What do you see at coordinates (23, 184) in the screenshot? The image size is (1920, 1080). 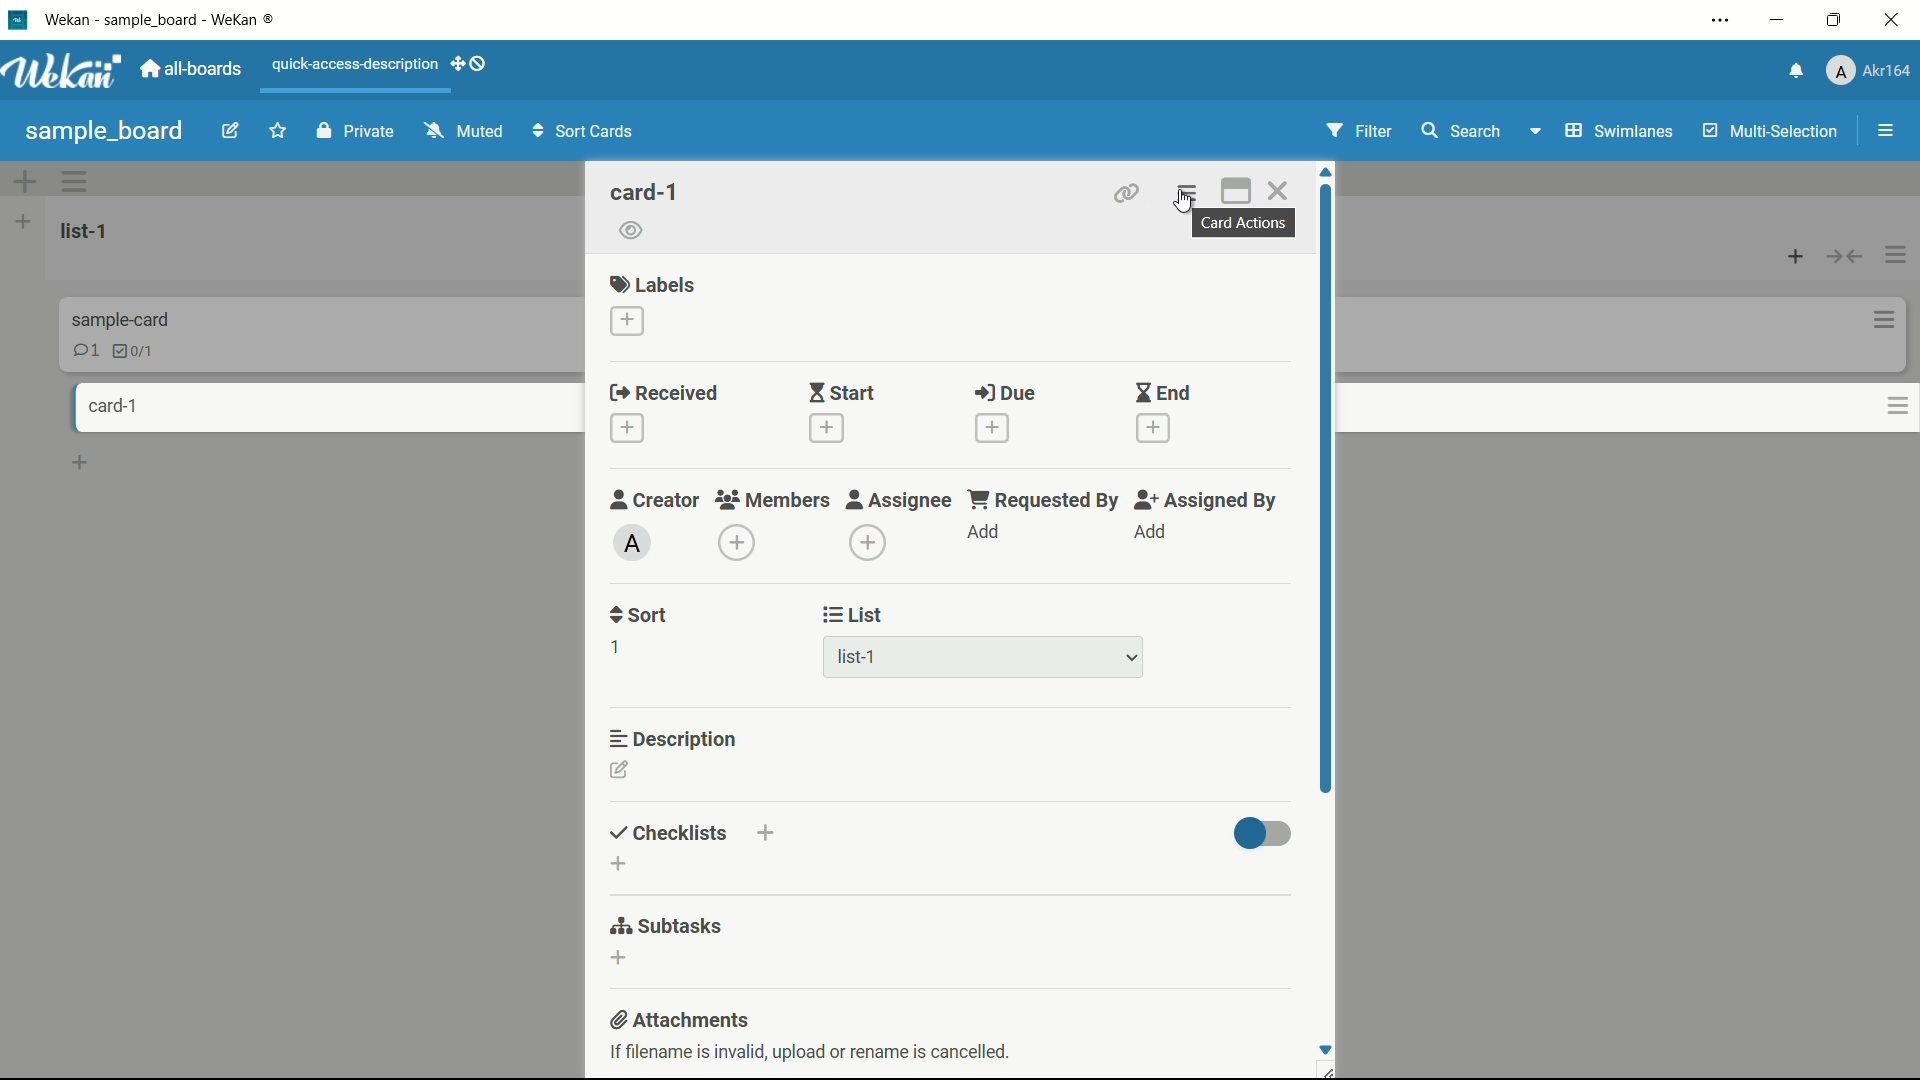 I see `add swimlane` at bounding box center [23, 184].